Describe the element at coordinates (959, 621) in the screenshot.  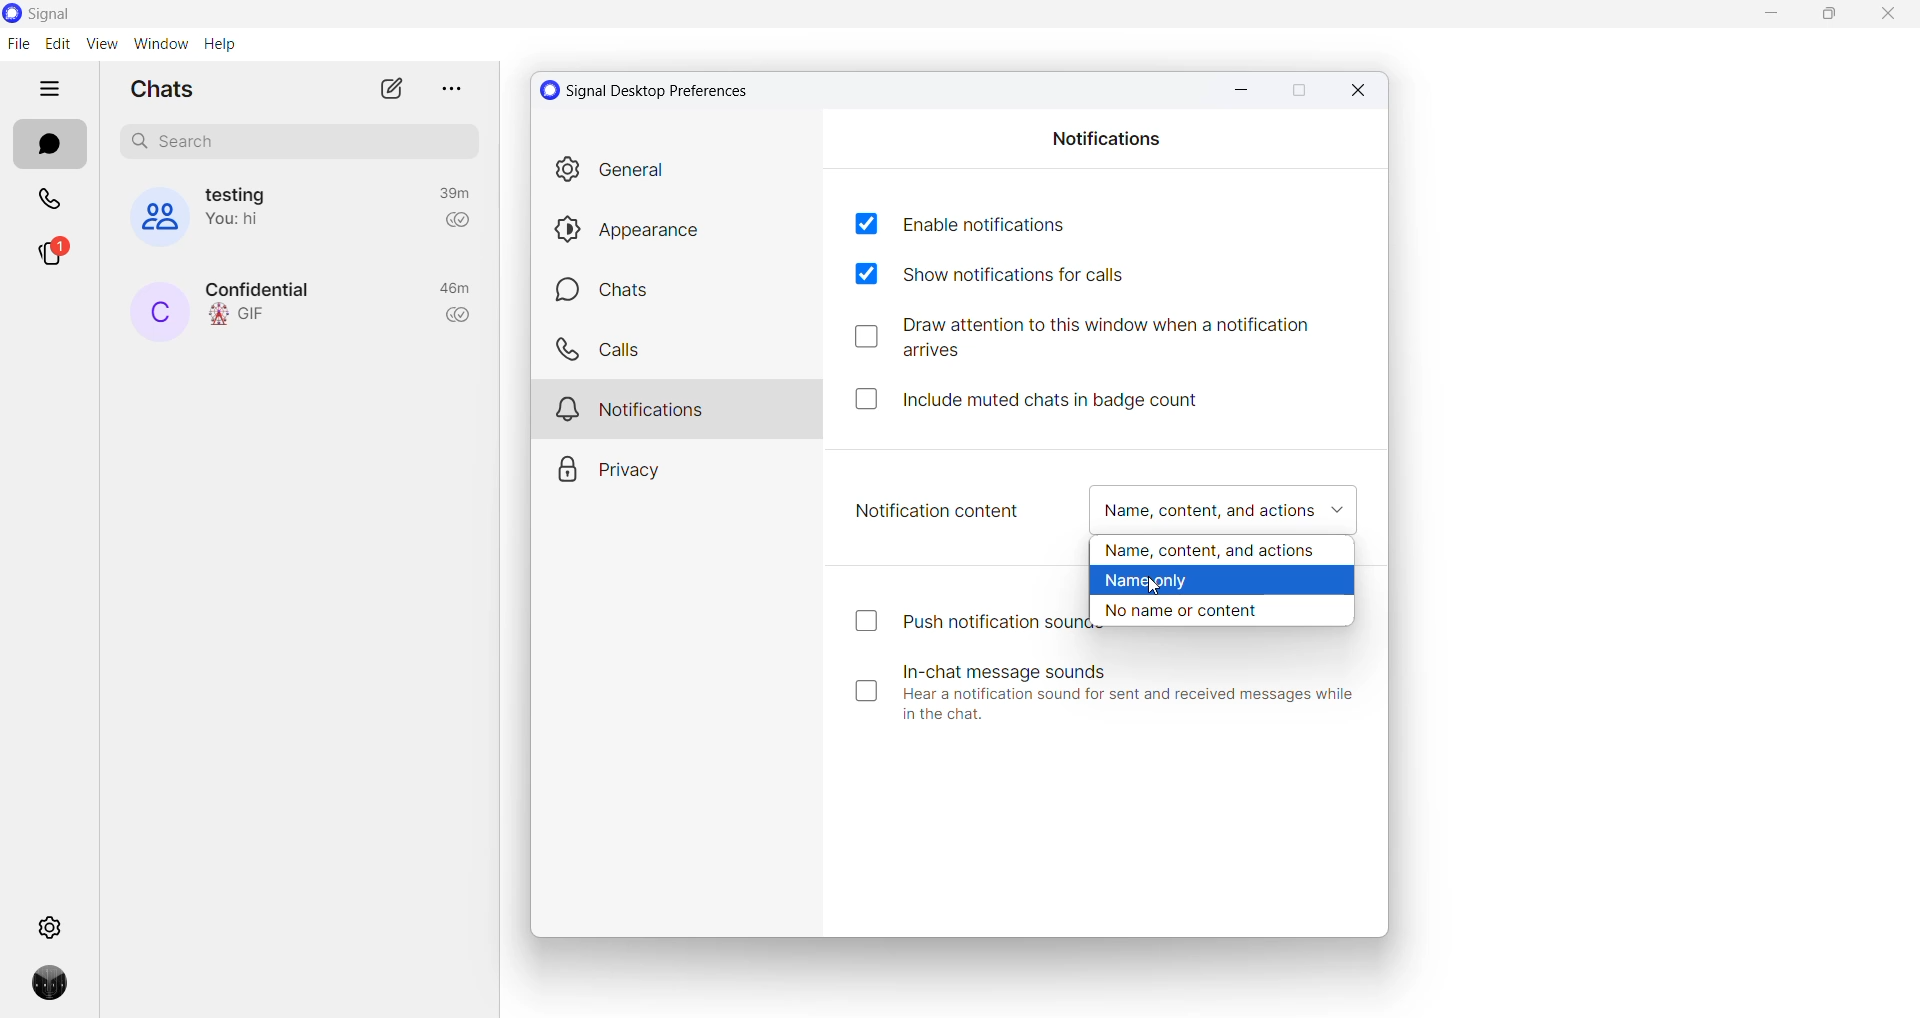
I see `push notification sounds` at that location.